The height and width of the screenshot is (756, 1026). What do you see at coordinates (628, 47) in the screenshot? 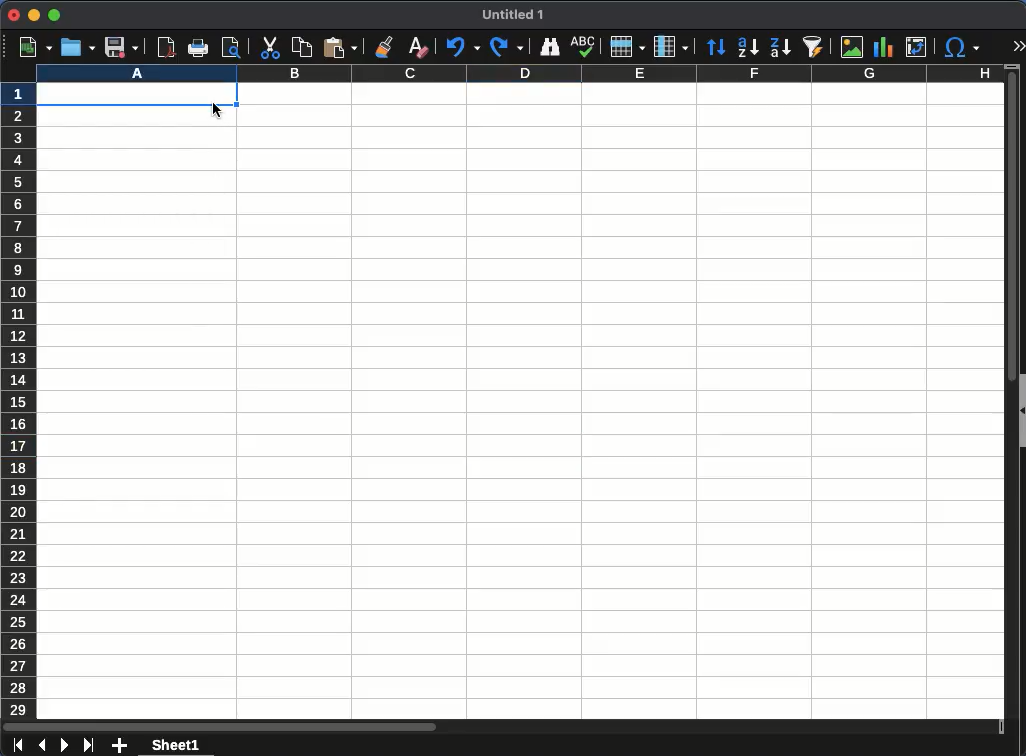
I see `row` at bounding box center [628, 47].